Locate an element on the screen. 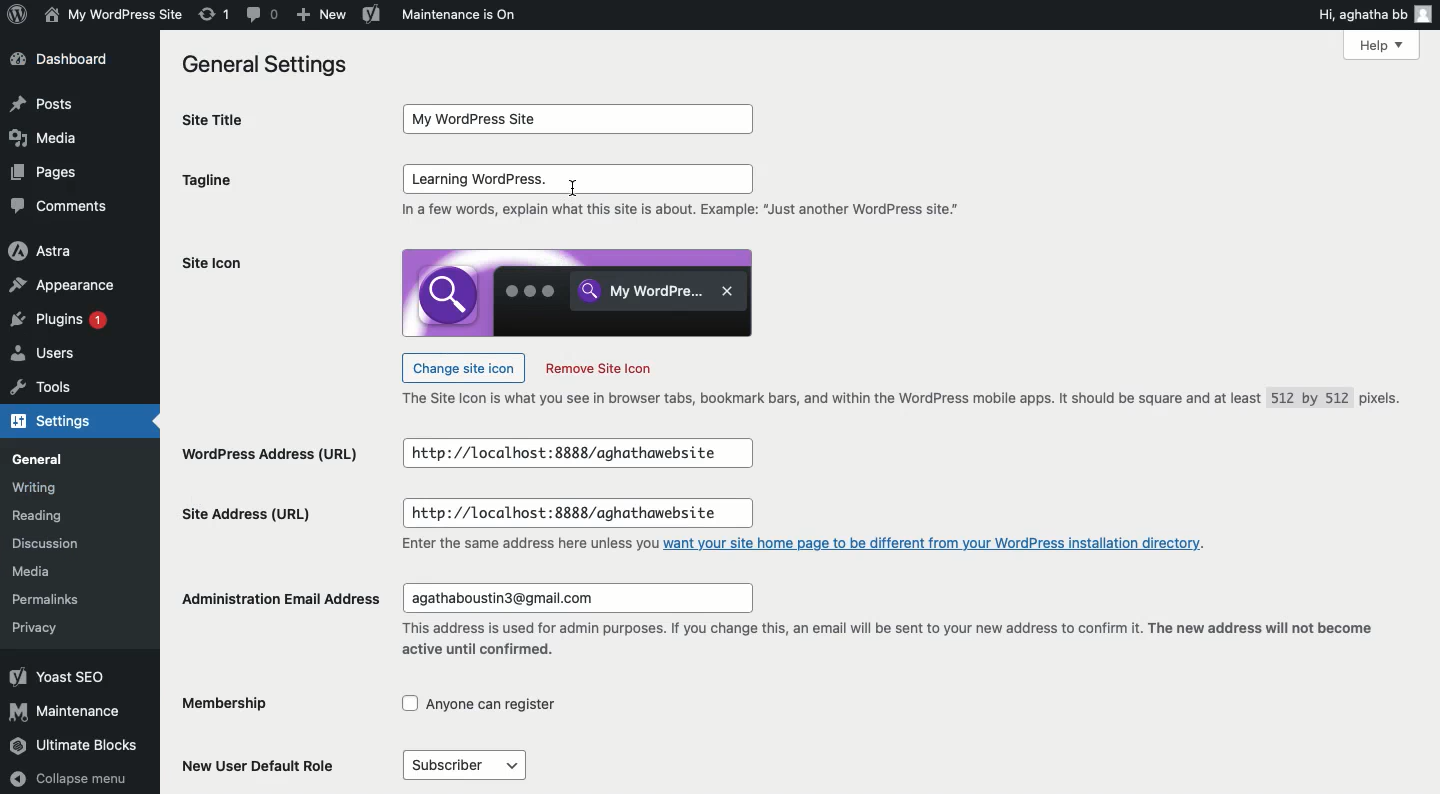 The image size is (1440, 794). Media is located at coordinates (43, 137).